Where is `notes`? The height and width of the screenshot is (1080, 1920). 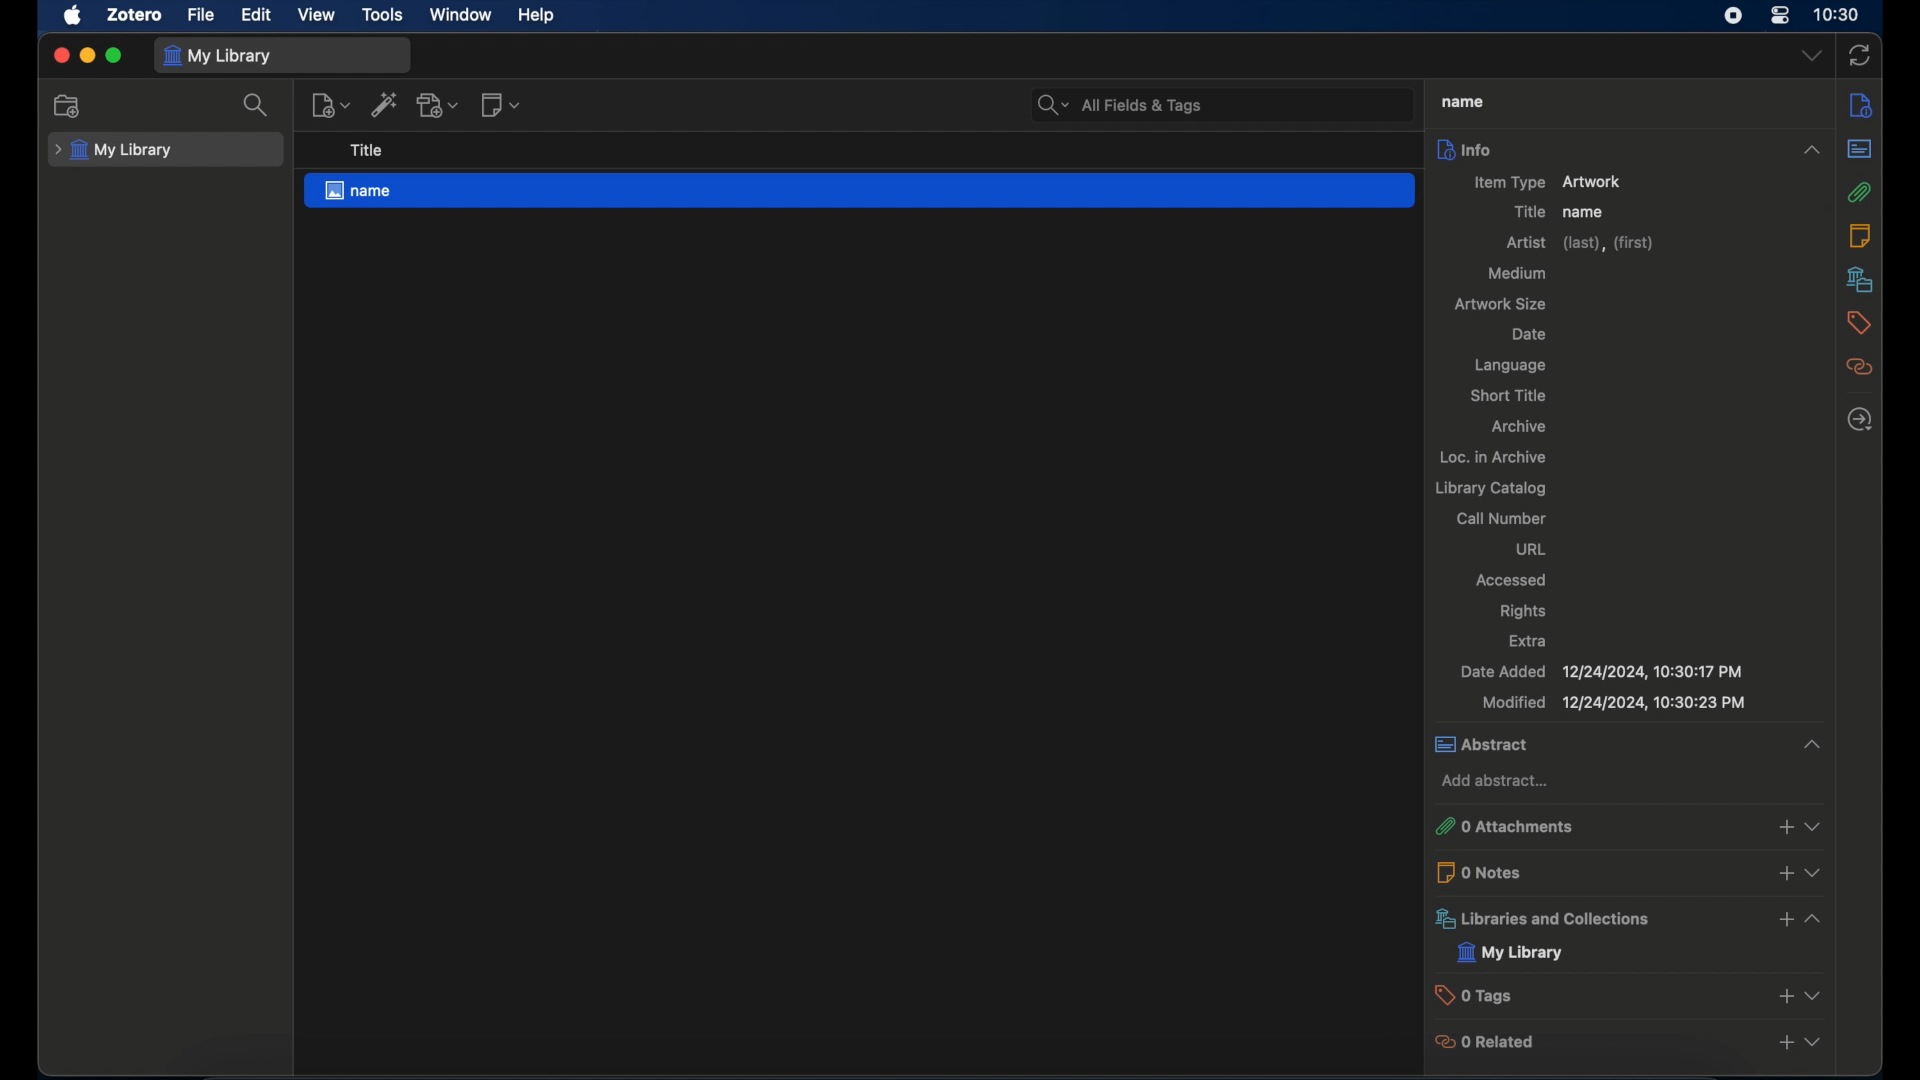 notes is located at coordinates (1861, 235).